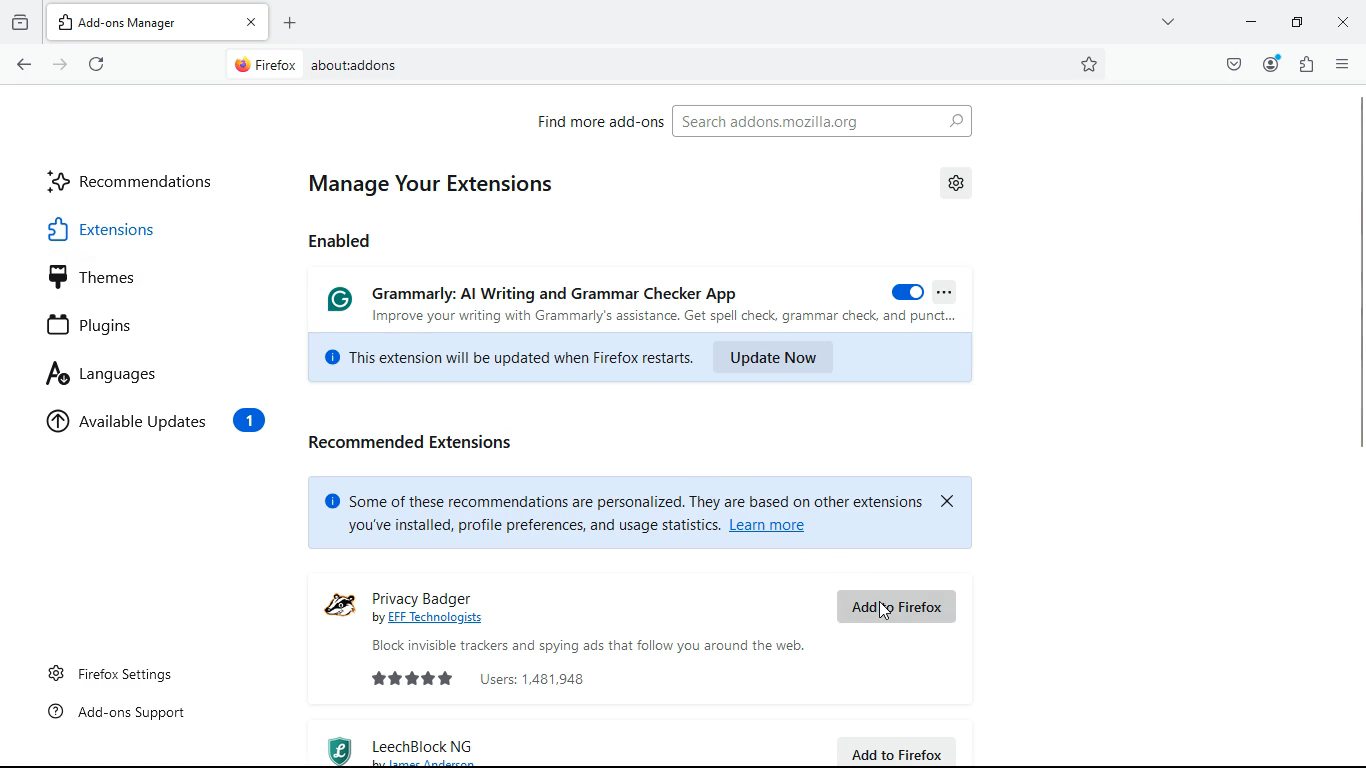 This screenshot has height=768, width=1366. Describe the element at coordinates (152, 278) in the screenshot. I see `themes` at that location.